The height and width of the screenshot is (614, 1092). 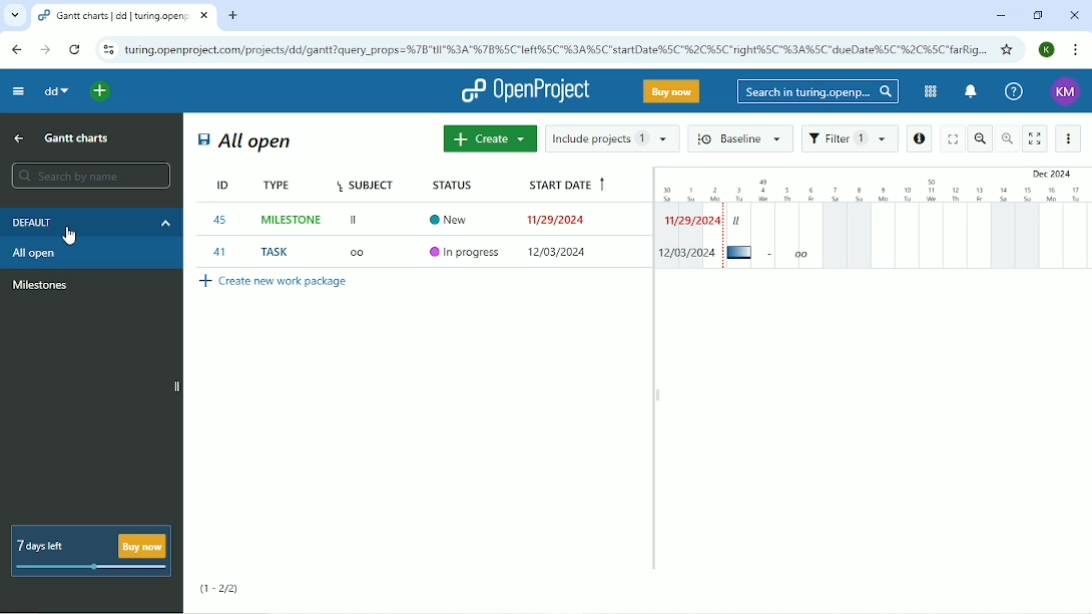 What do you see at coordinates (1007, 50) in the screenshot?
I see `Bookmark this tab` at bounding box center [1007, 50].